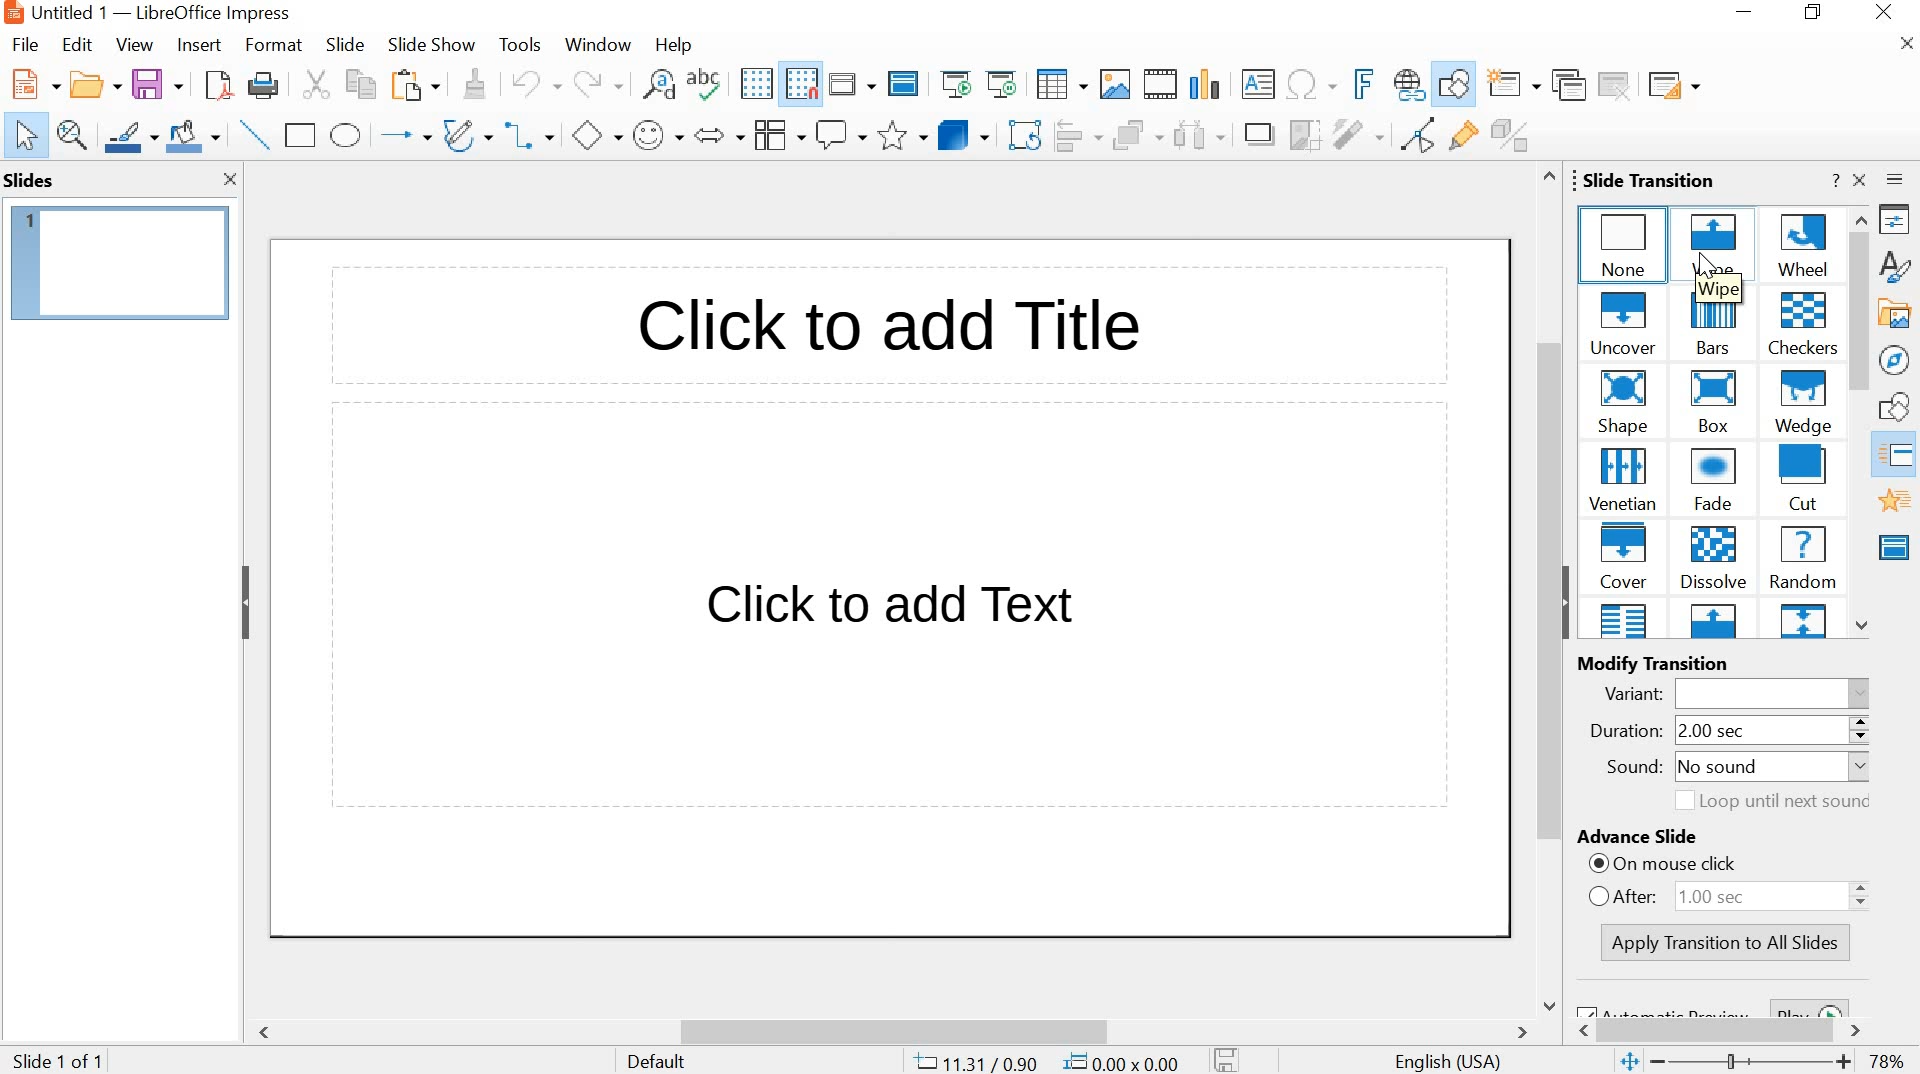  Describe the element at coordinates (78, 44) in the screenshot. I see `EDIT` at that location.